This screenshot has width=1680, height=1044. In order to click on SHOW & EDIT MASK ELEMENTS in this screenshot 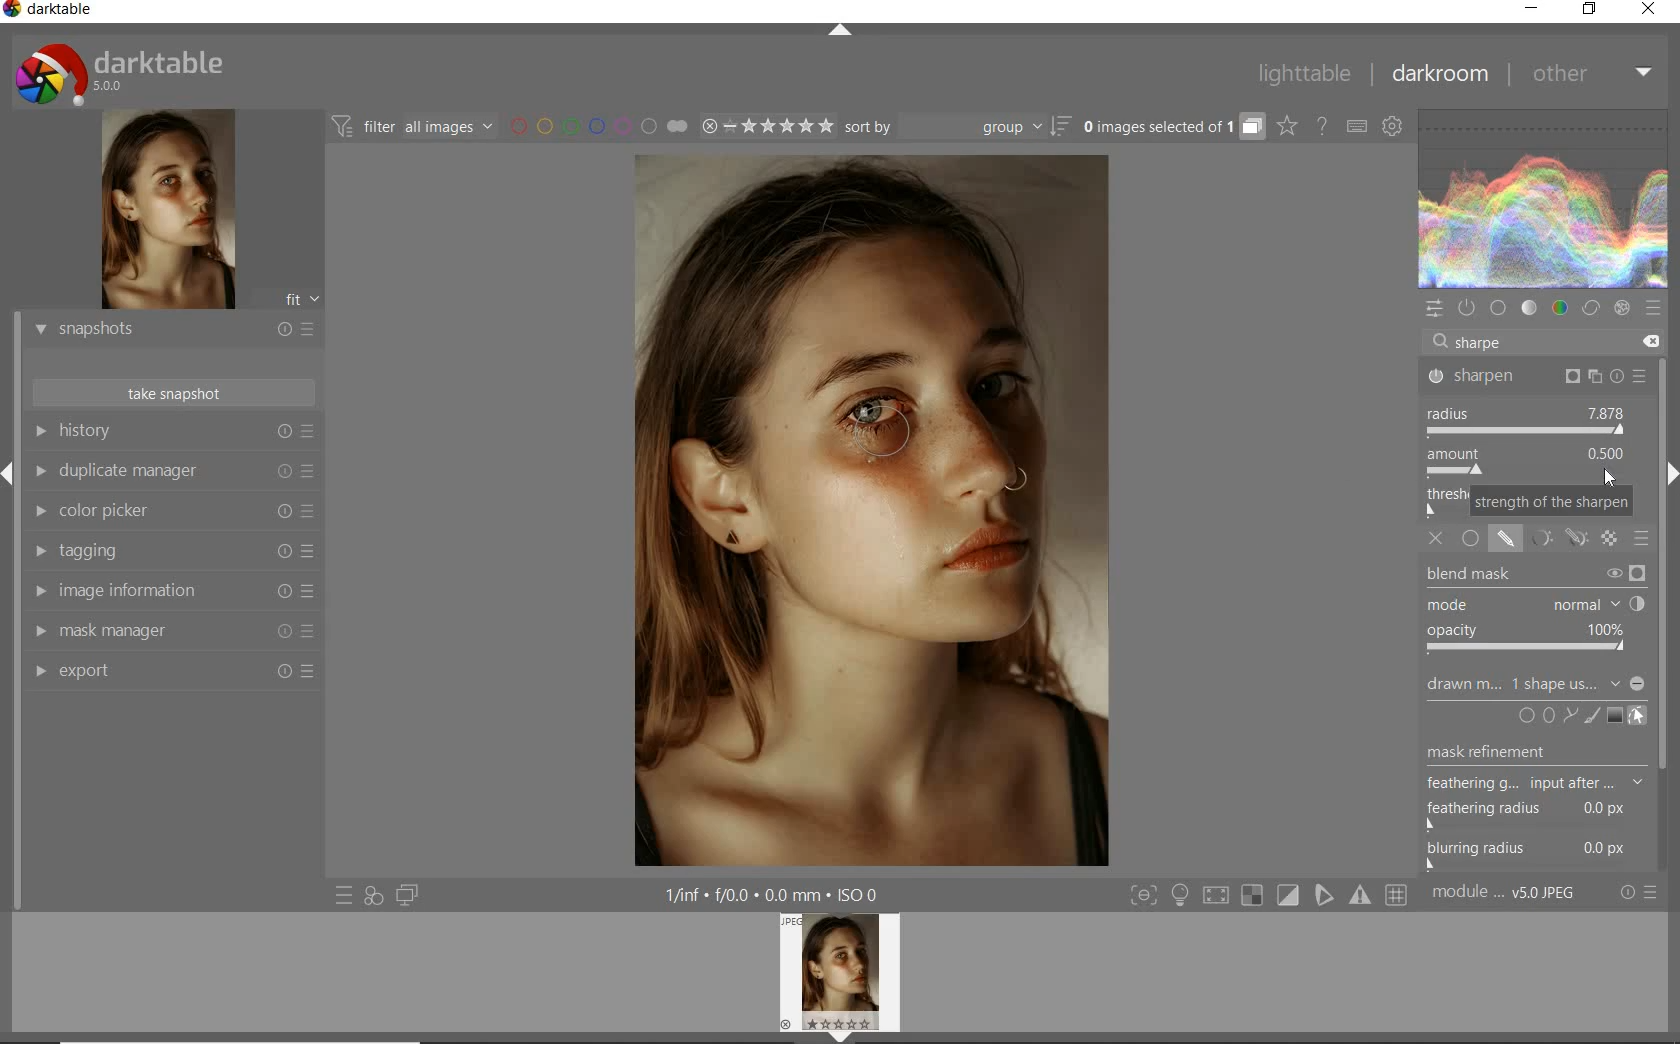, I will do `click(1639, 716)`.